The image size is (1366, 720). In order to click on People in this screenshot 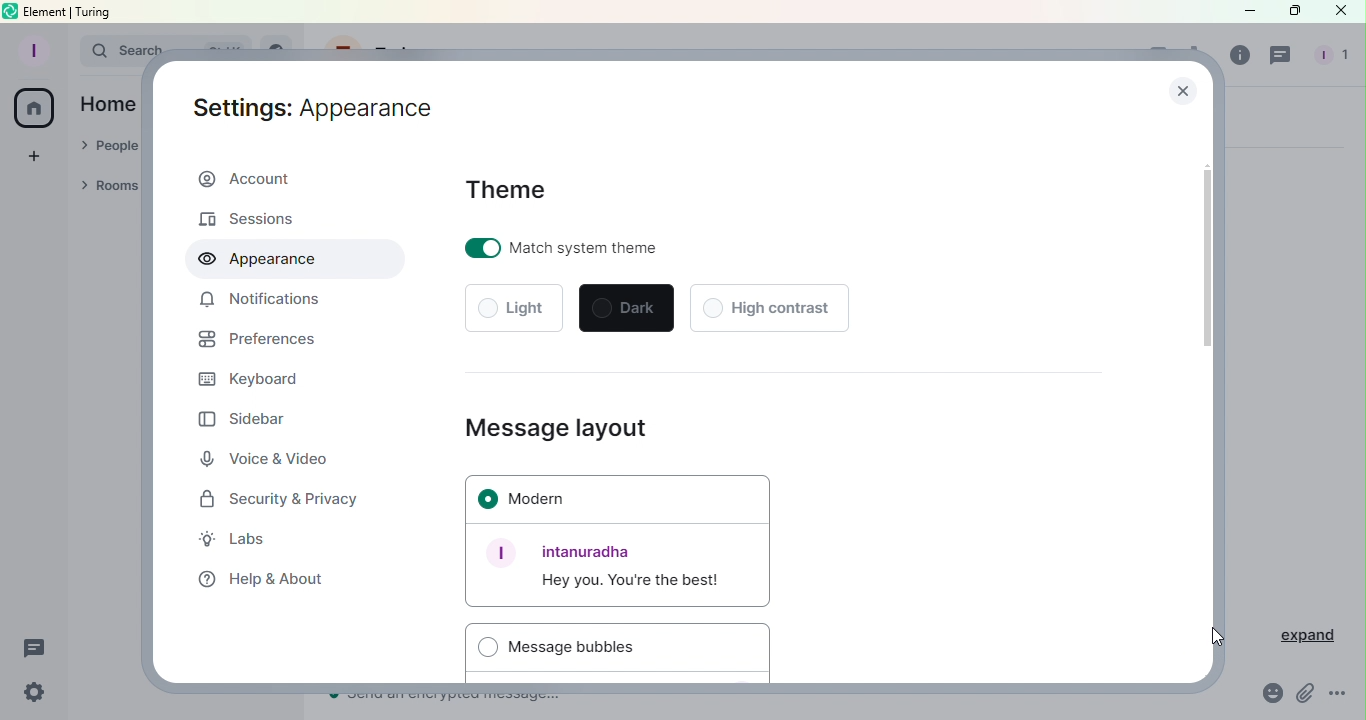, I will do `click(1329, 55)`.